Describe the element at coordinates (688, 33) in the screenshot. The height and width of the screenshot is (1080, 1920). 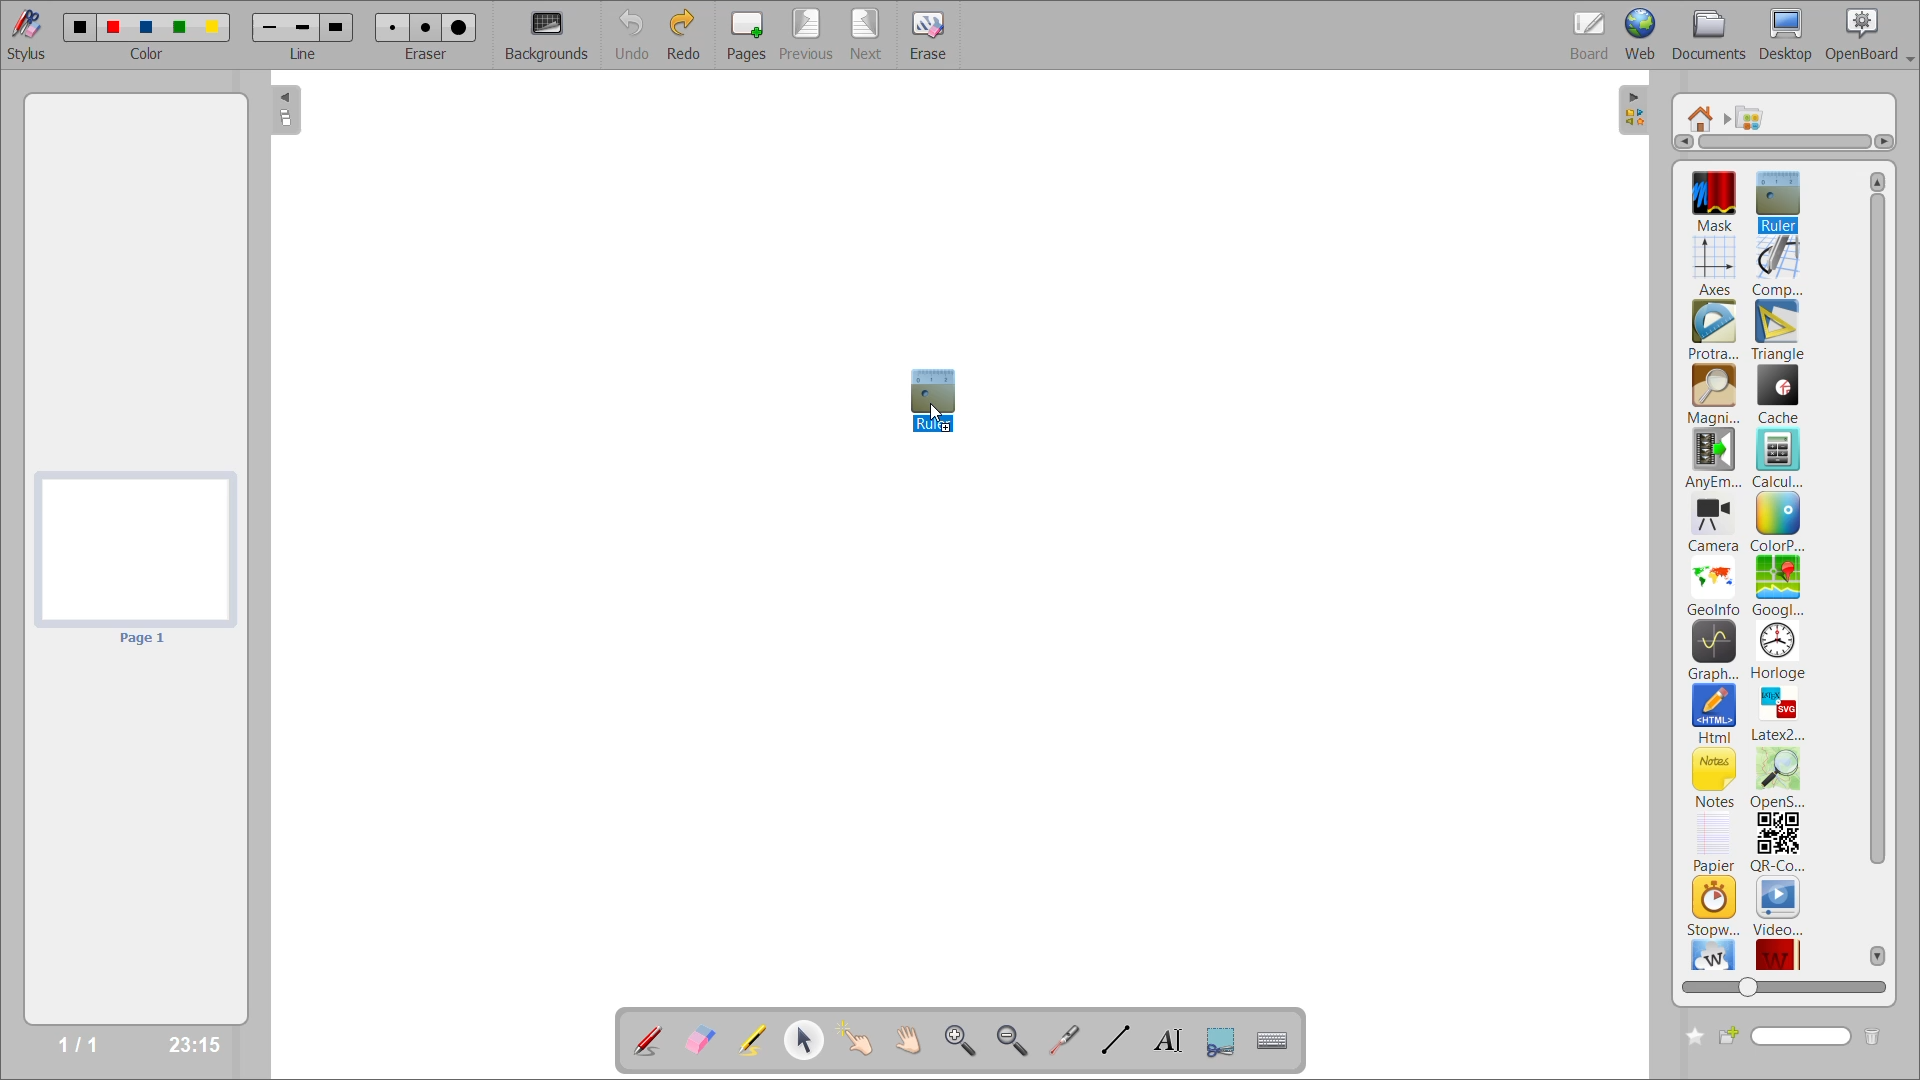
I see `redo` at that location.